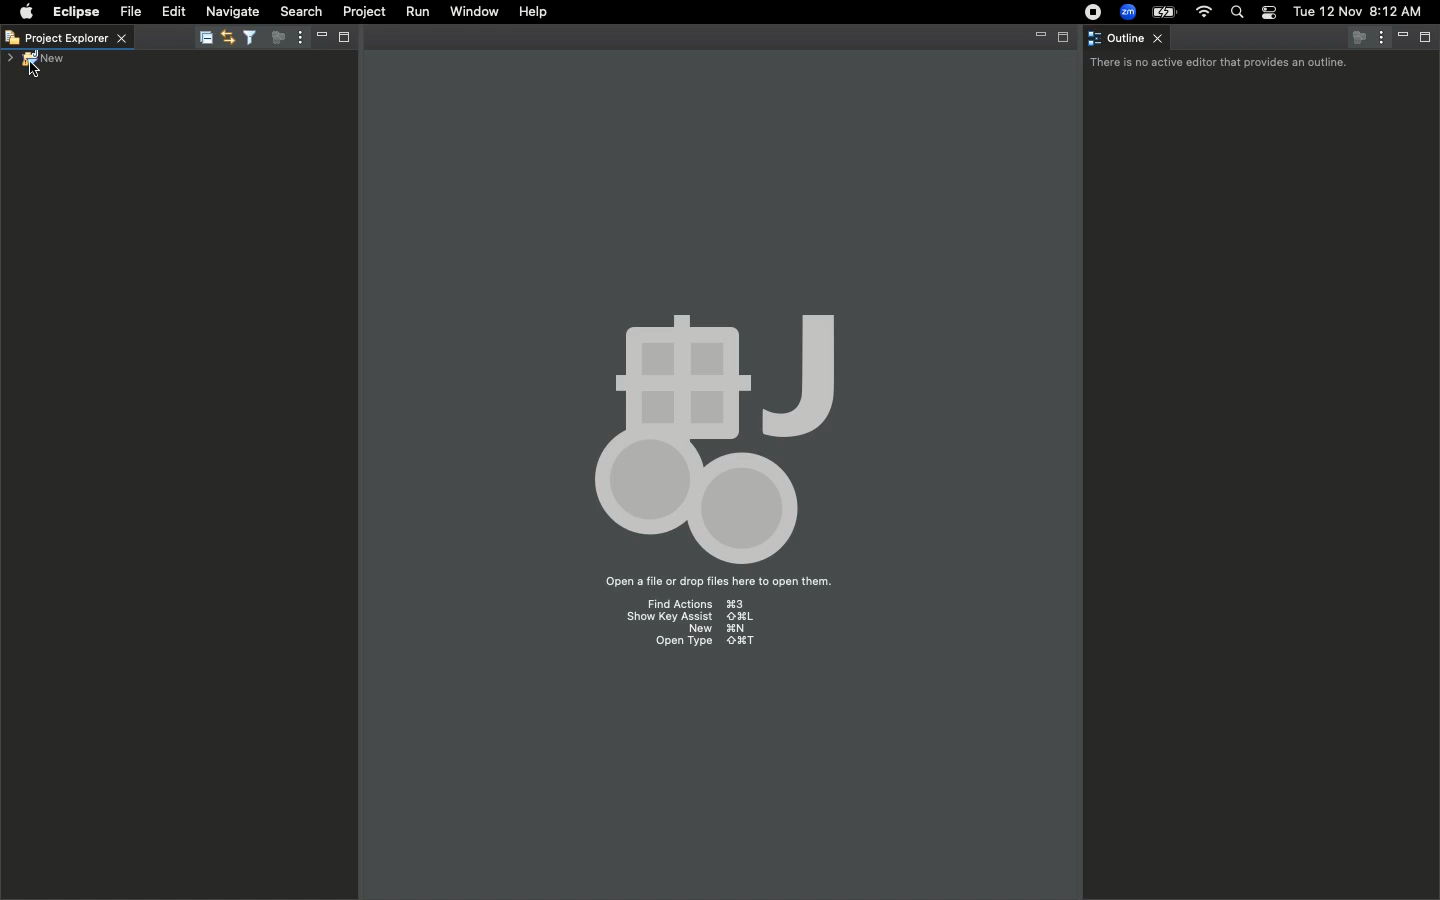  Describe the element at coordinates (171, 10) in the screenshot. I see `Edit` at that location.